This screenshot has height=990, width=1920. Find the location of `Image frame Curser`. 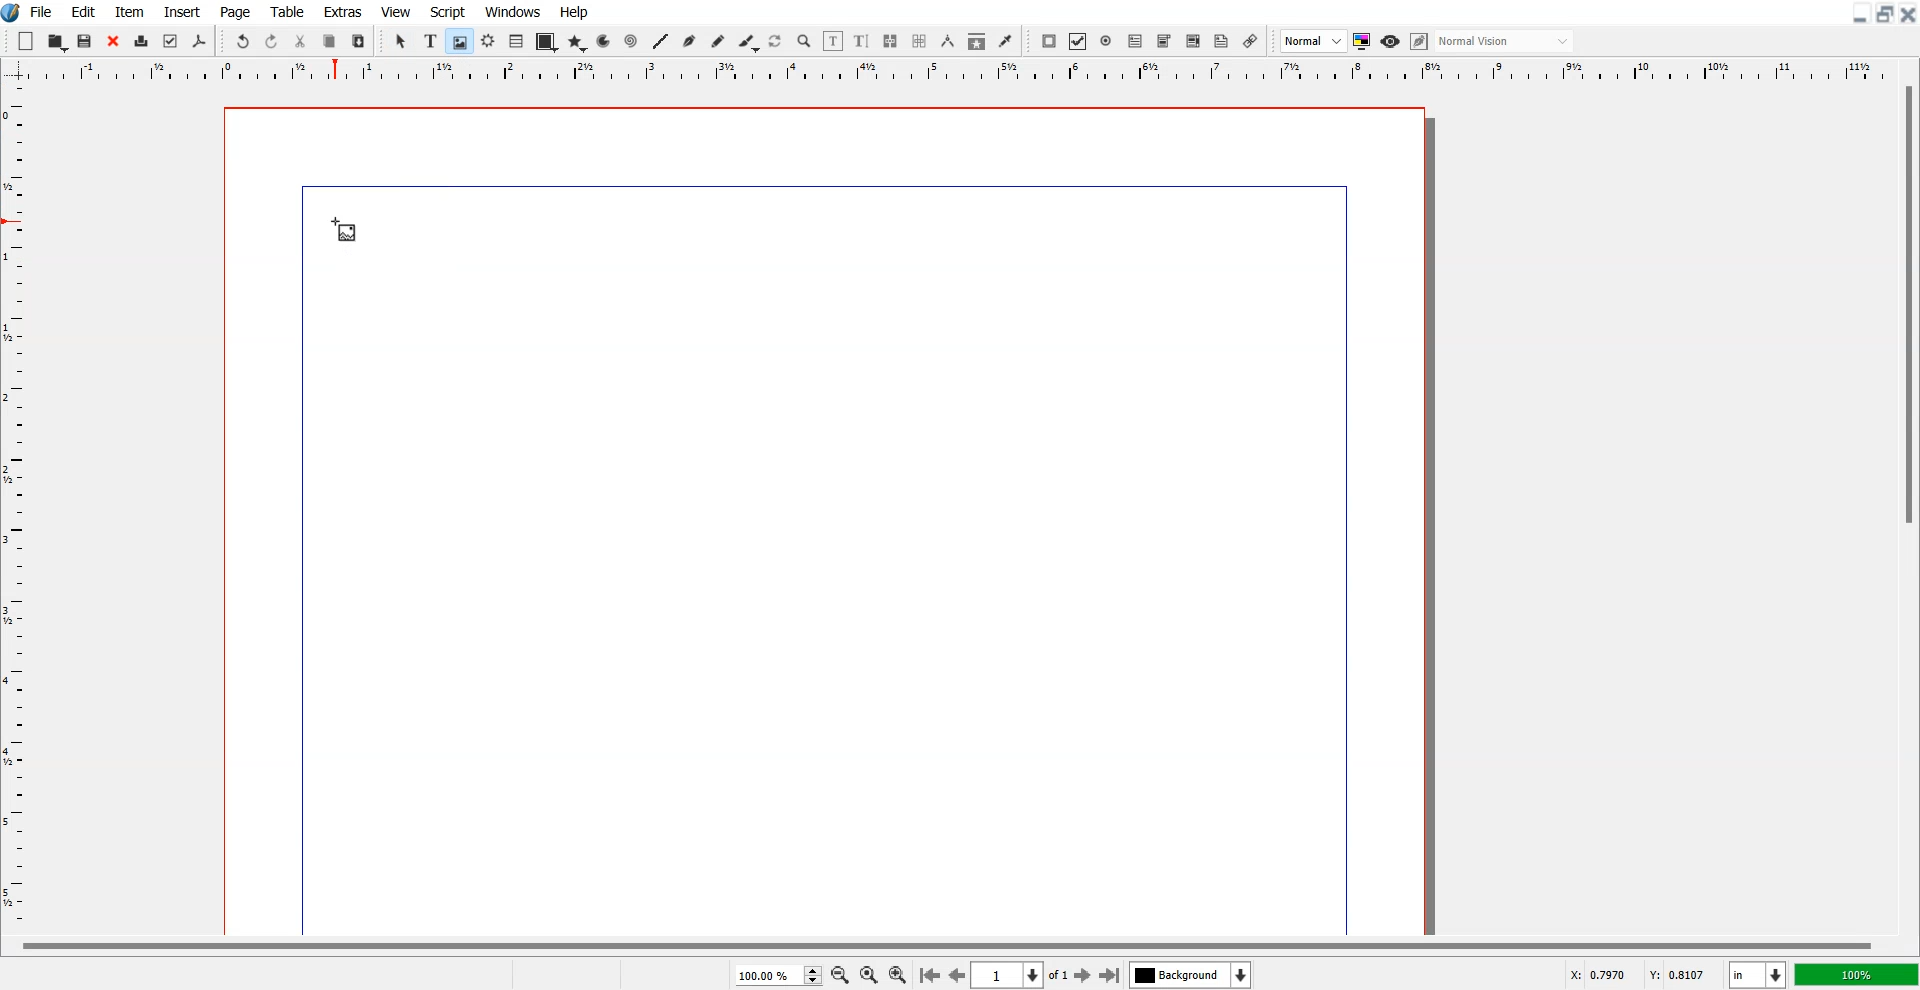

Image frame Curser is located at coordinates (344, 230).